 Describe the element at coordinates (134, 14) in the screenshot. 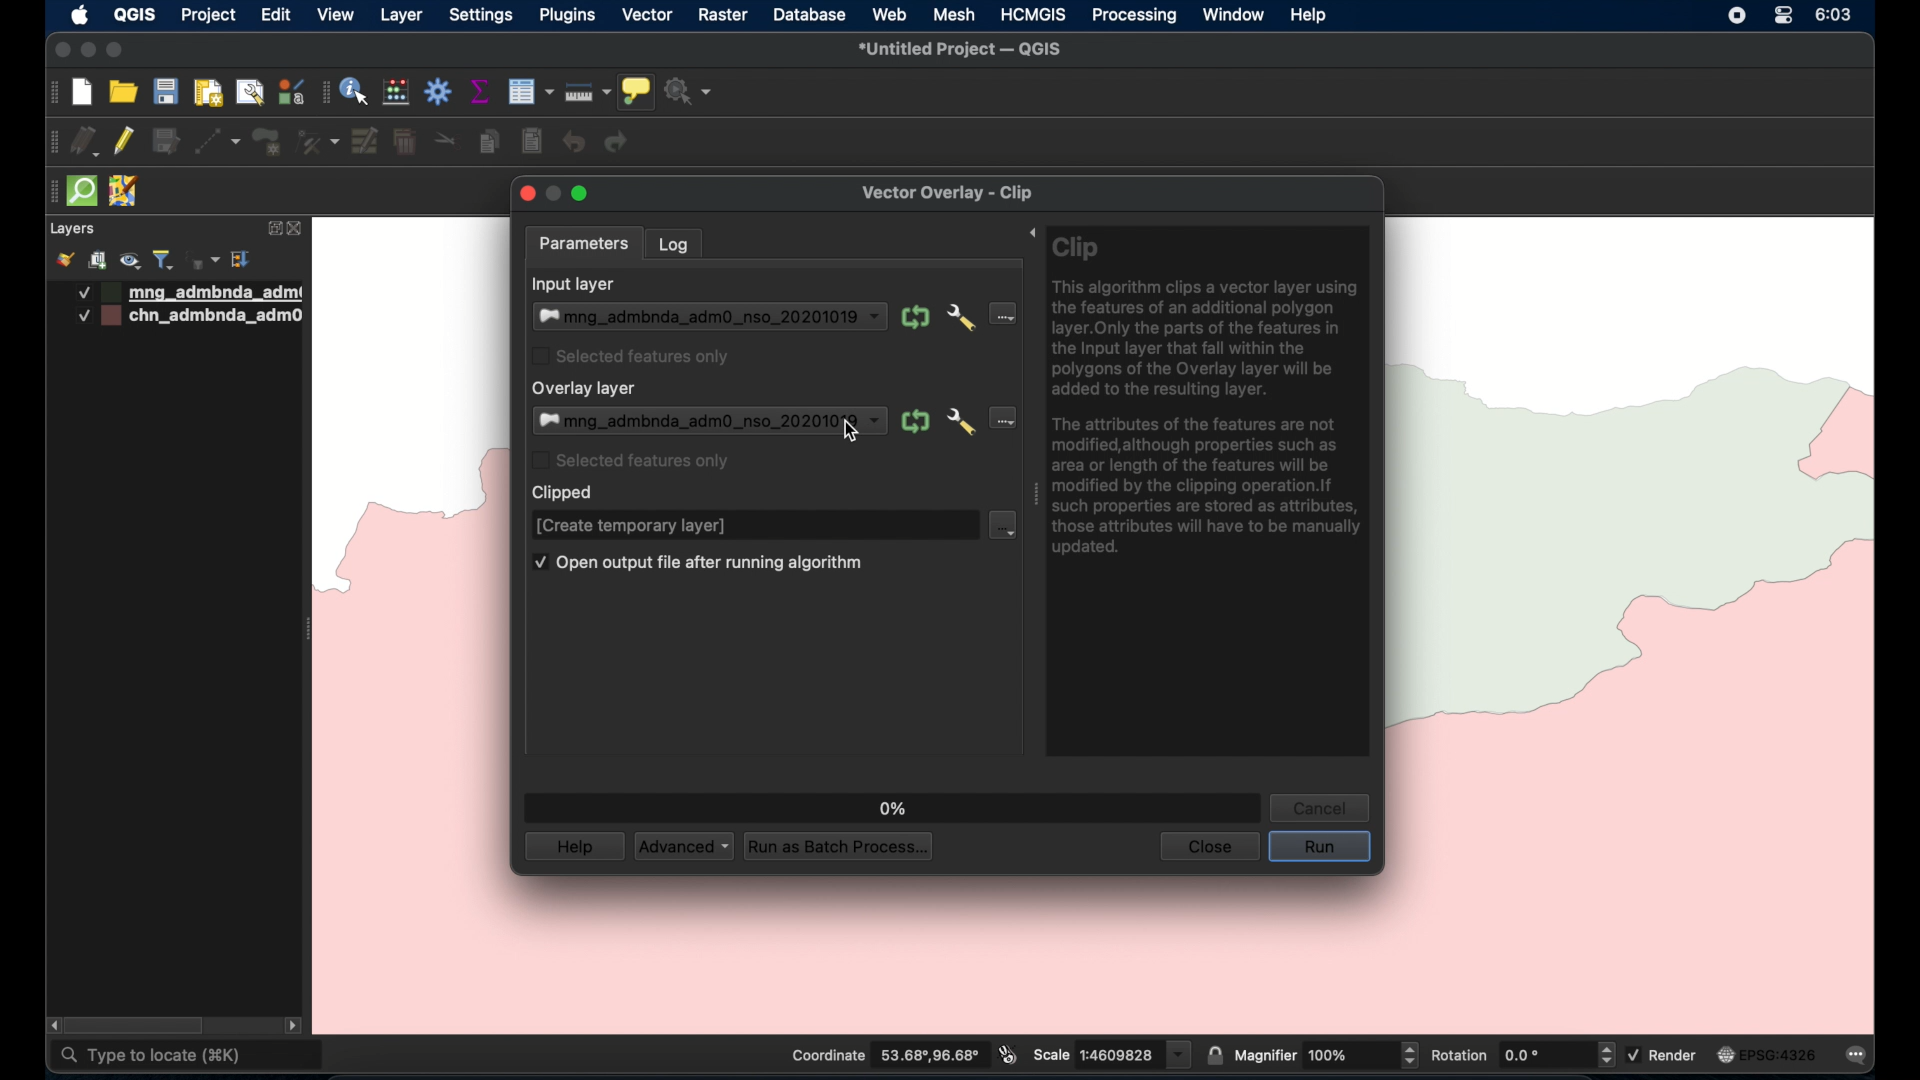

I see `QGIS` at that location.